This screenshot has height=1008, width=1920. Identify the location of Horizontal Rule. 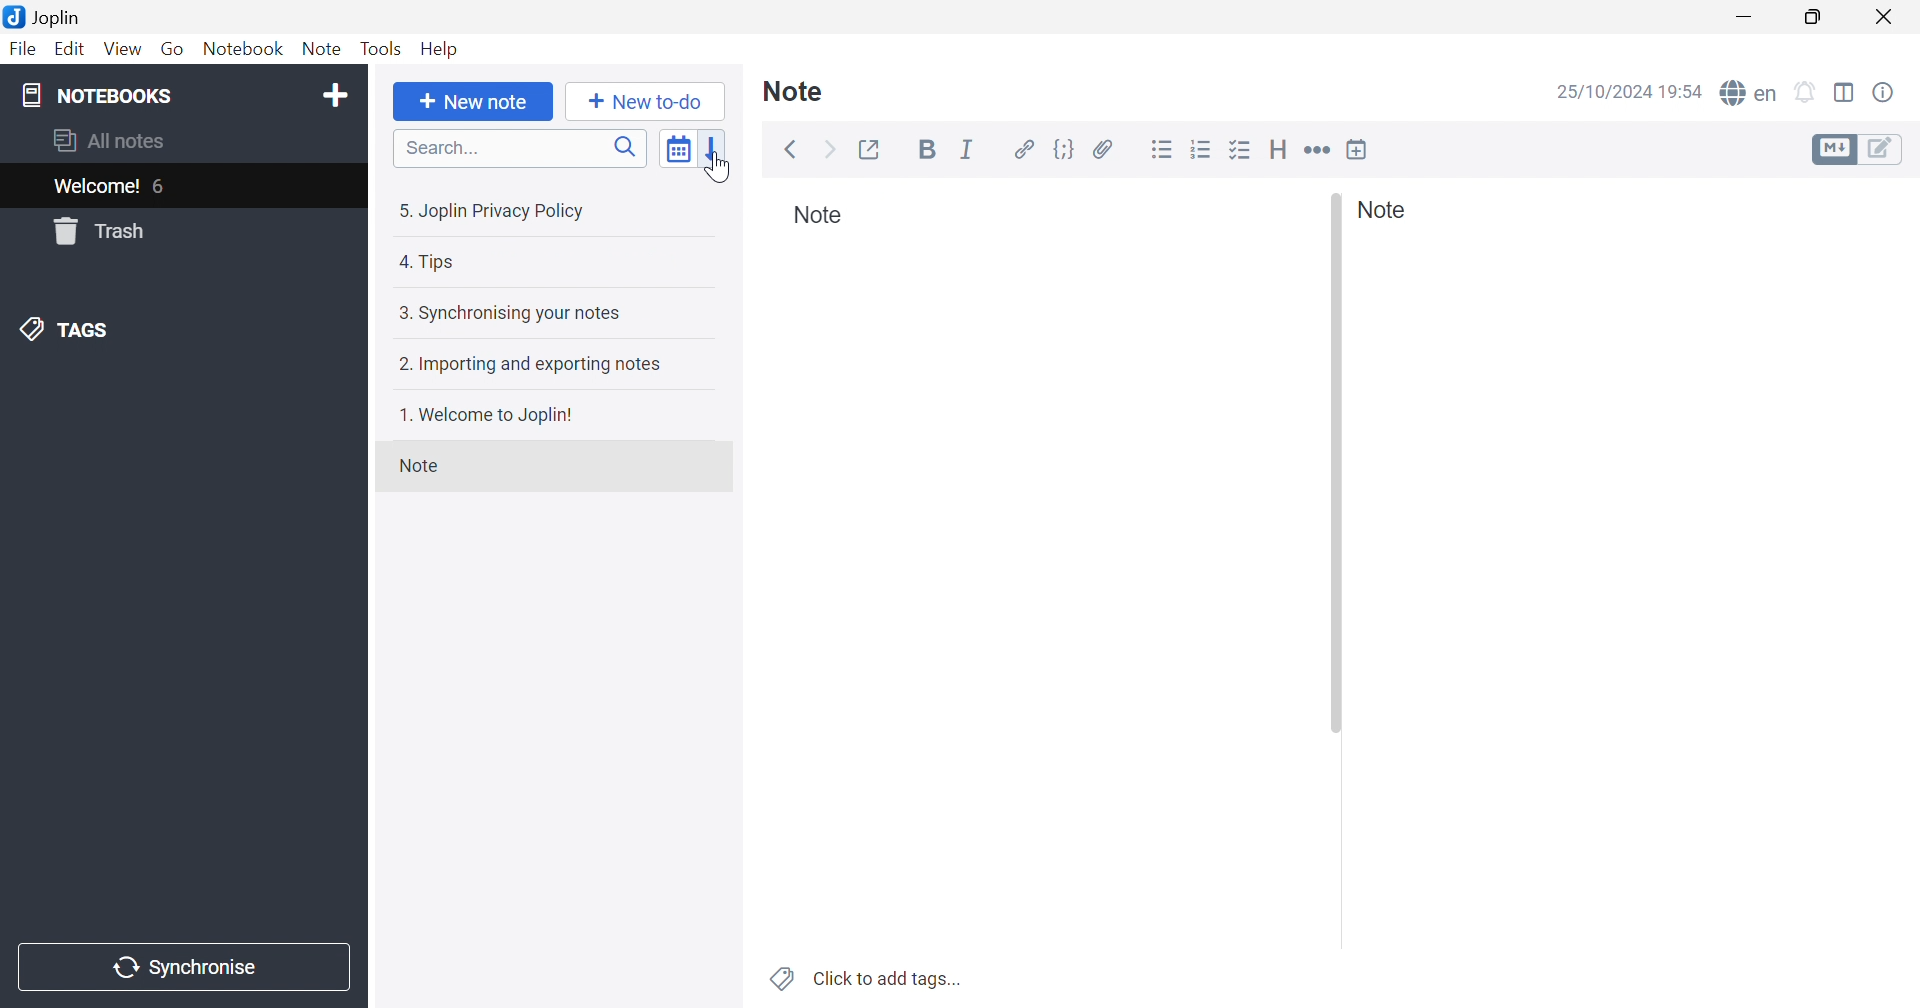
(1317, 152).